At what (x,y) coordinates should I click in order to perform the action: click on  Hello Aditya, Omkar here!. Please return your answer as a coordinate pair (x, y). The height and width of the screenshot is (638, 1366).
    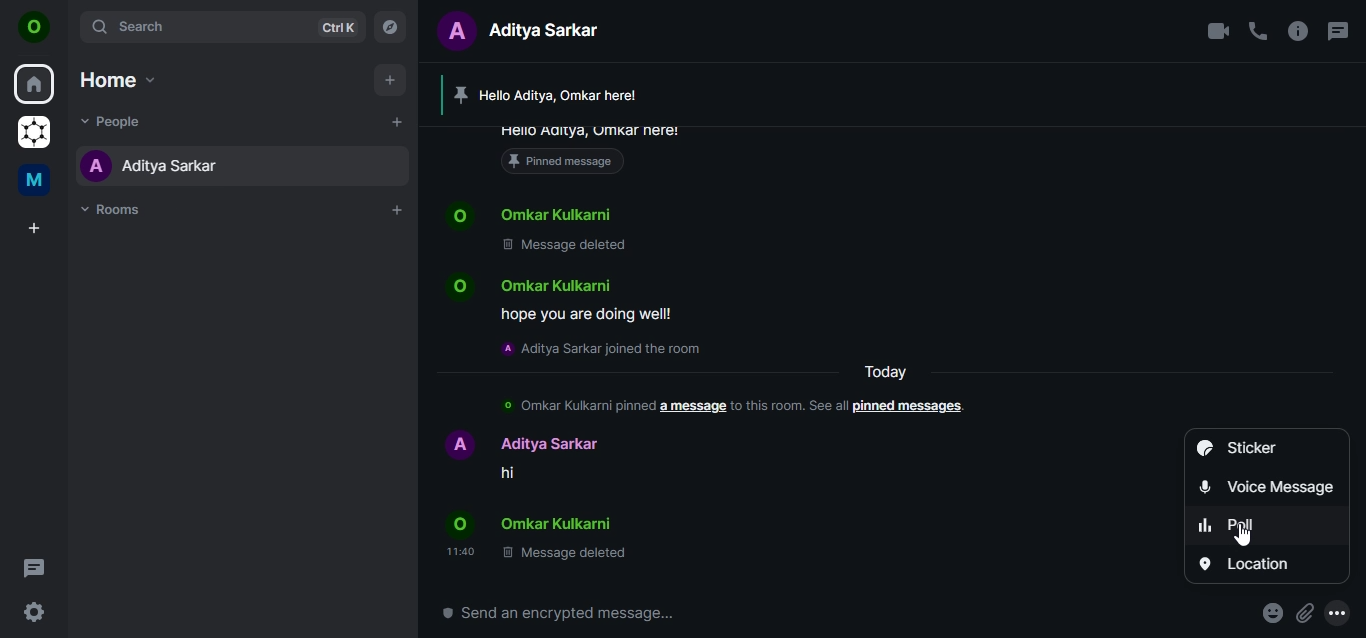
    Looking at the image, I should click on (557, 94).